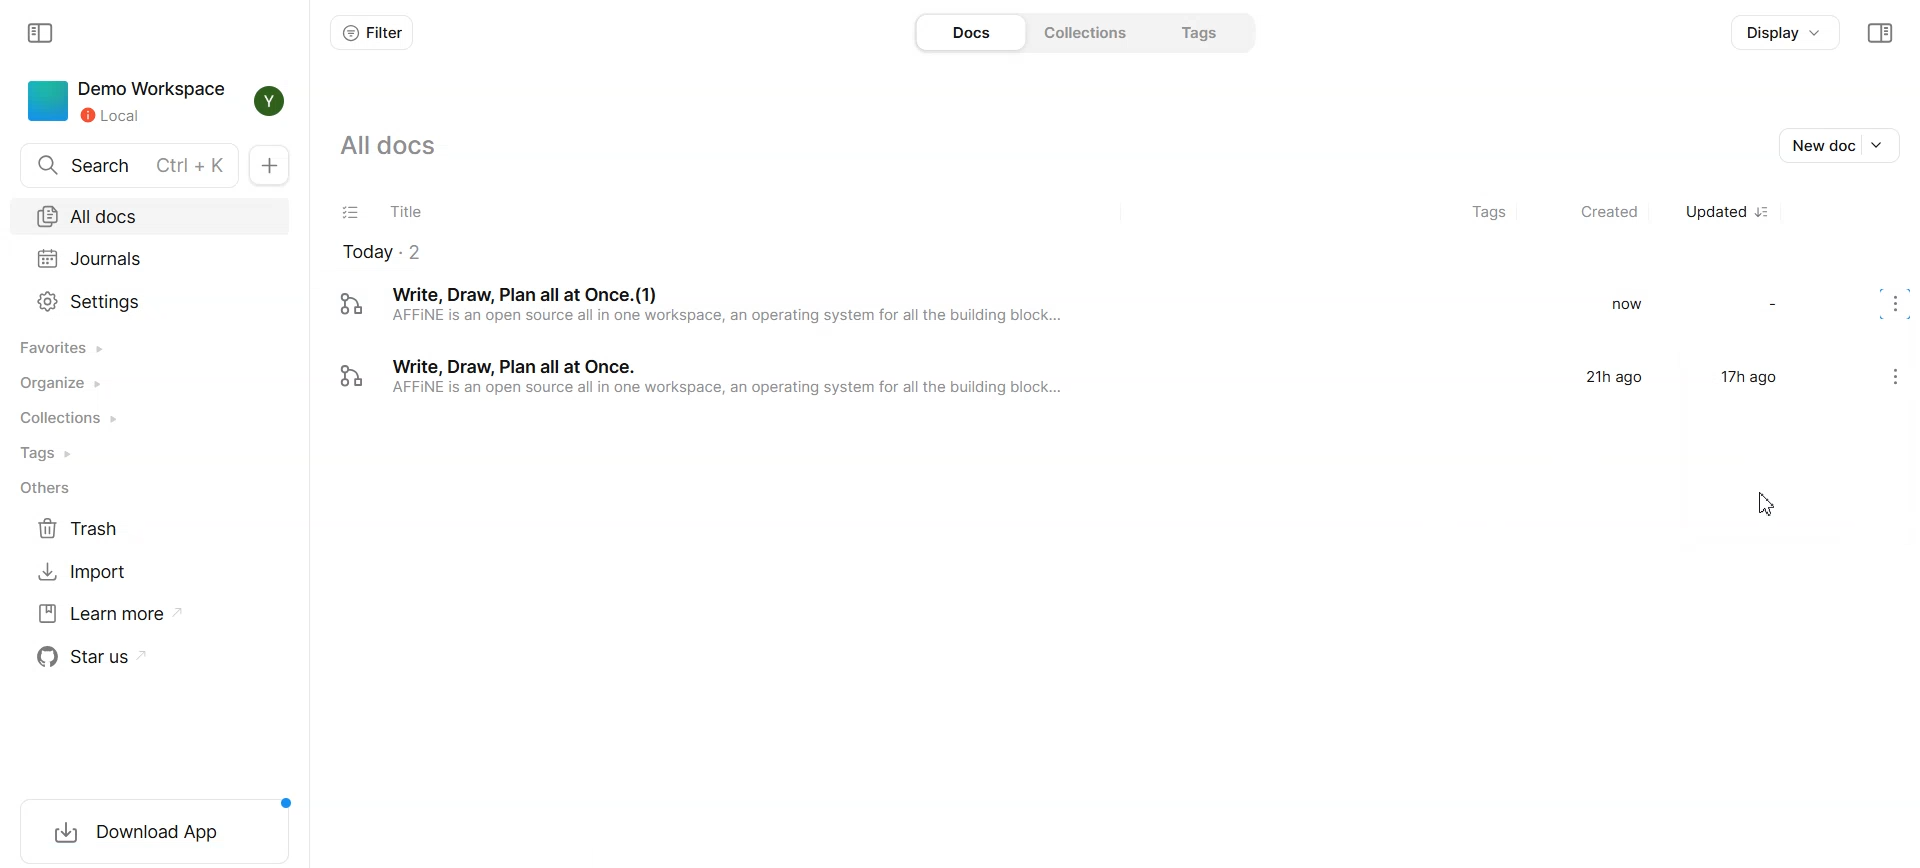 Image resolution: width=1920 pixels, height=868 pixels. I want to click on Title, so click(409, 212).